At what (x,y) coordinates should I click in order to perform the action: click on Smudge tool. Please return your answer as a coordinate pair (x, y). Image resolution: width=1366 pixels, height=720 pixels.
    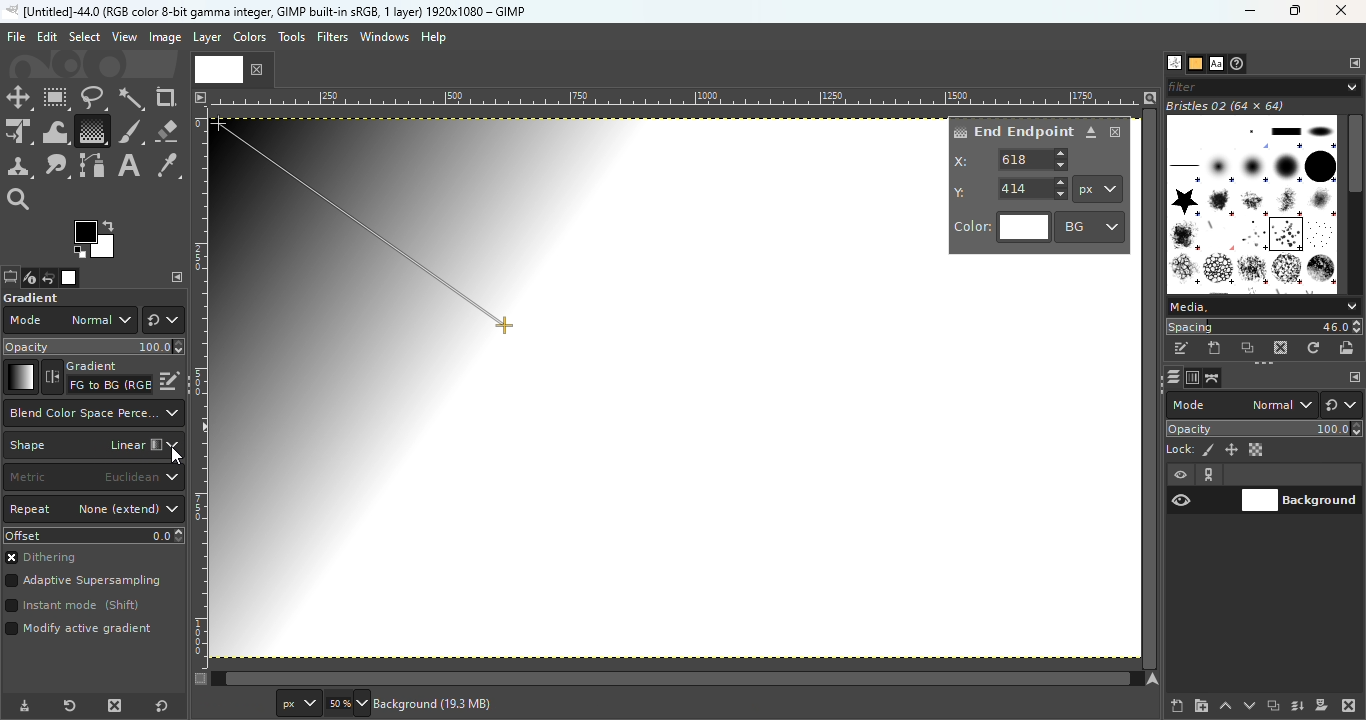
    Looking at the image, I should click on (57, 166).